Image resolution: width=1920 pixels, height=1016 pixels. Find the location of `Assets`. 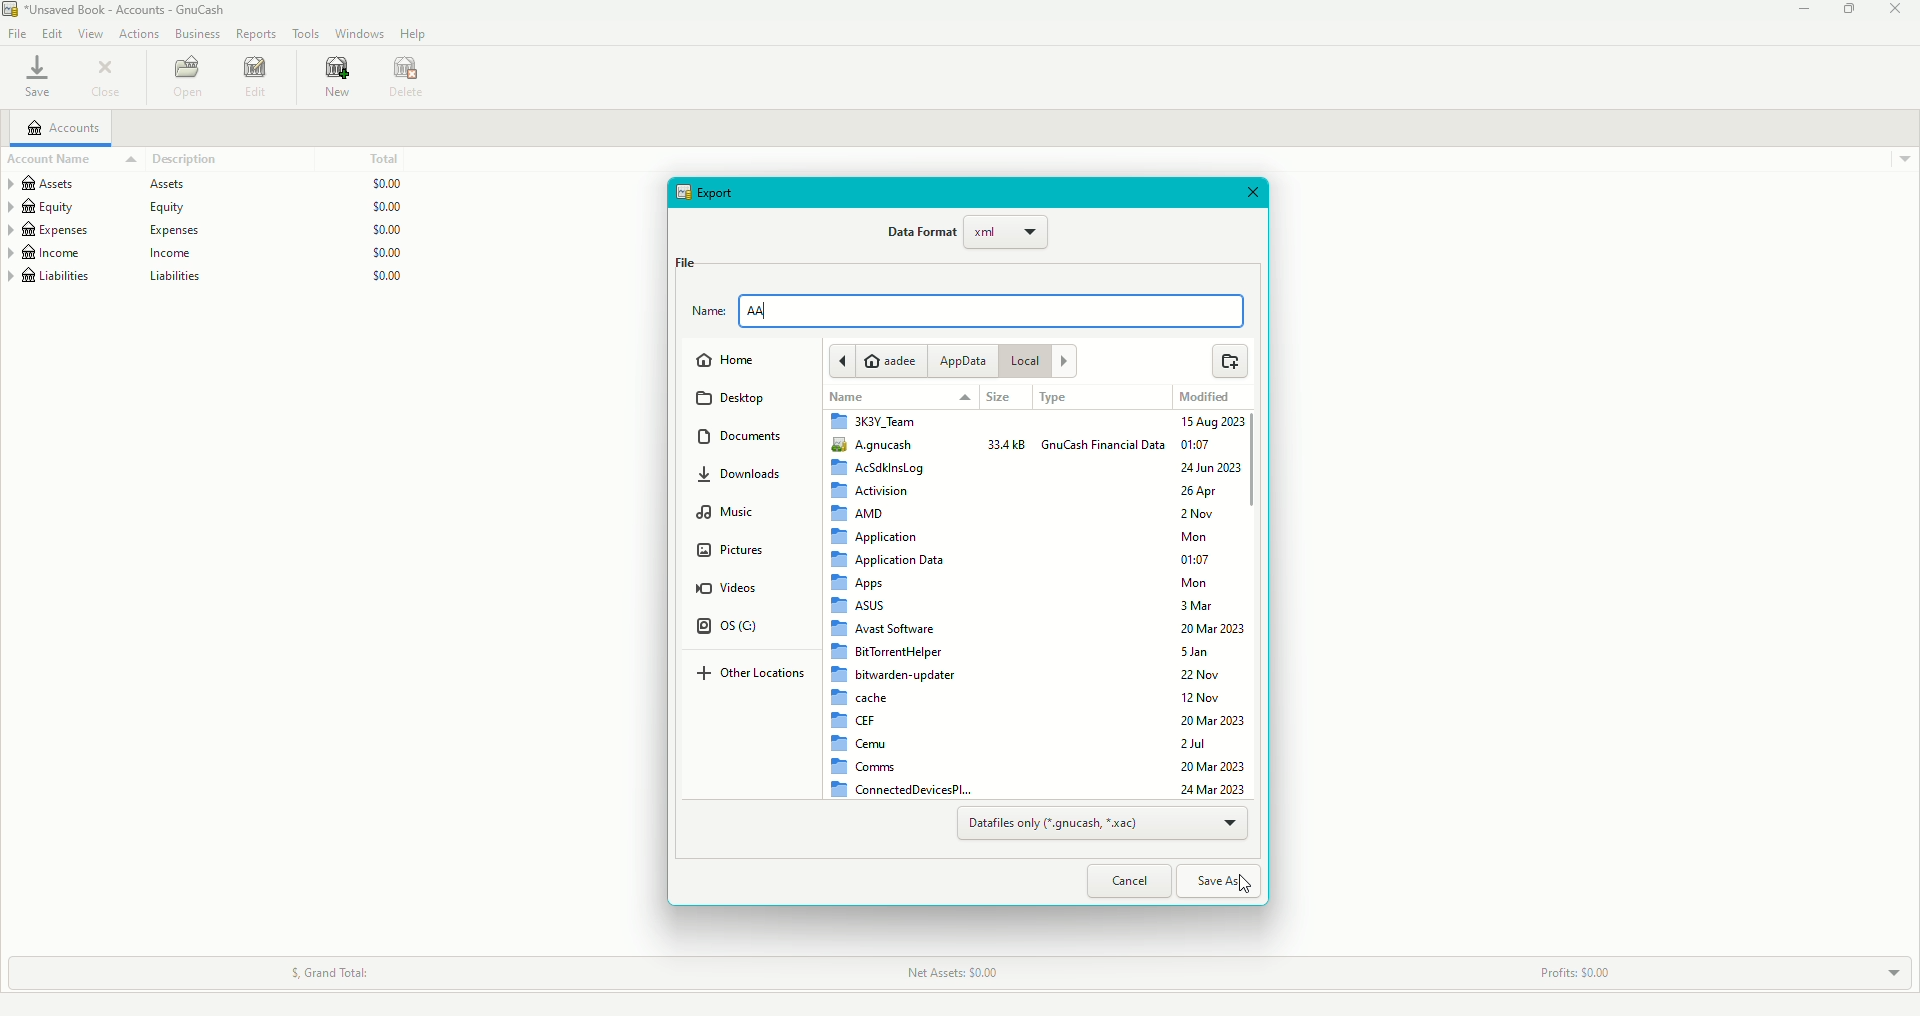

Assets is located at coordinates (207, 181).